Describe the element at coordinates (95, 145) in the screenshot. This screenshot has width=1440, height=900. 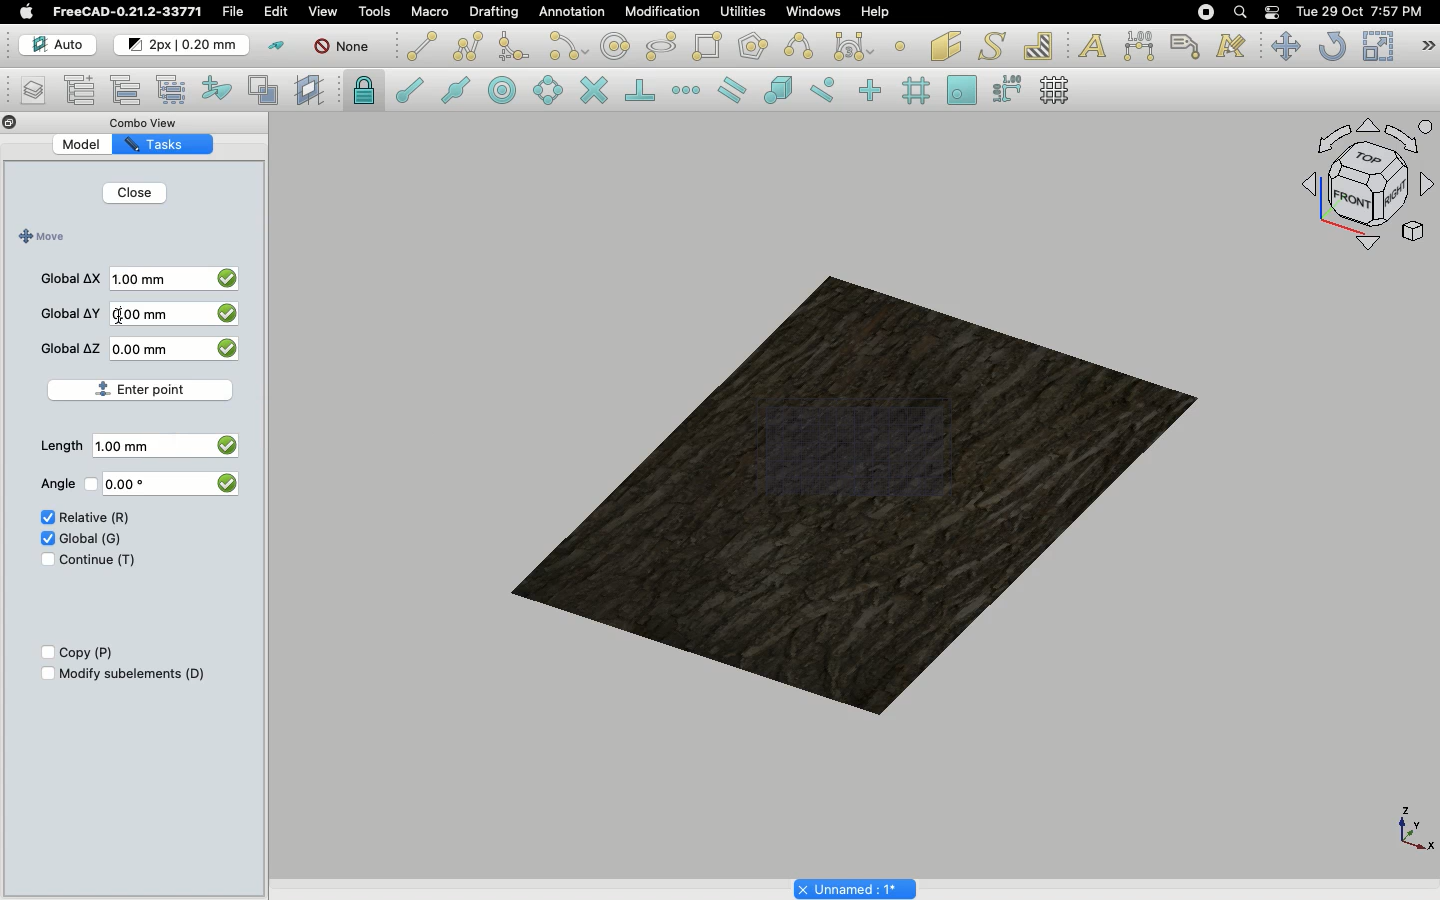
I see `Model` at that location.